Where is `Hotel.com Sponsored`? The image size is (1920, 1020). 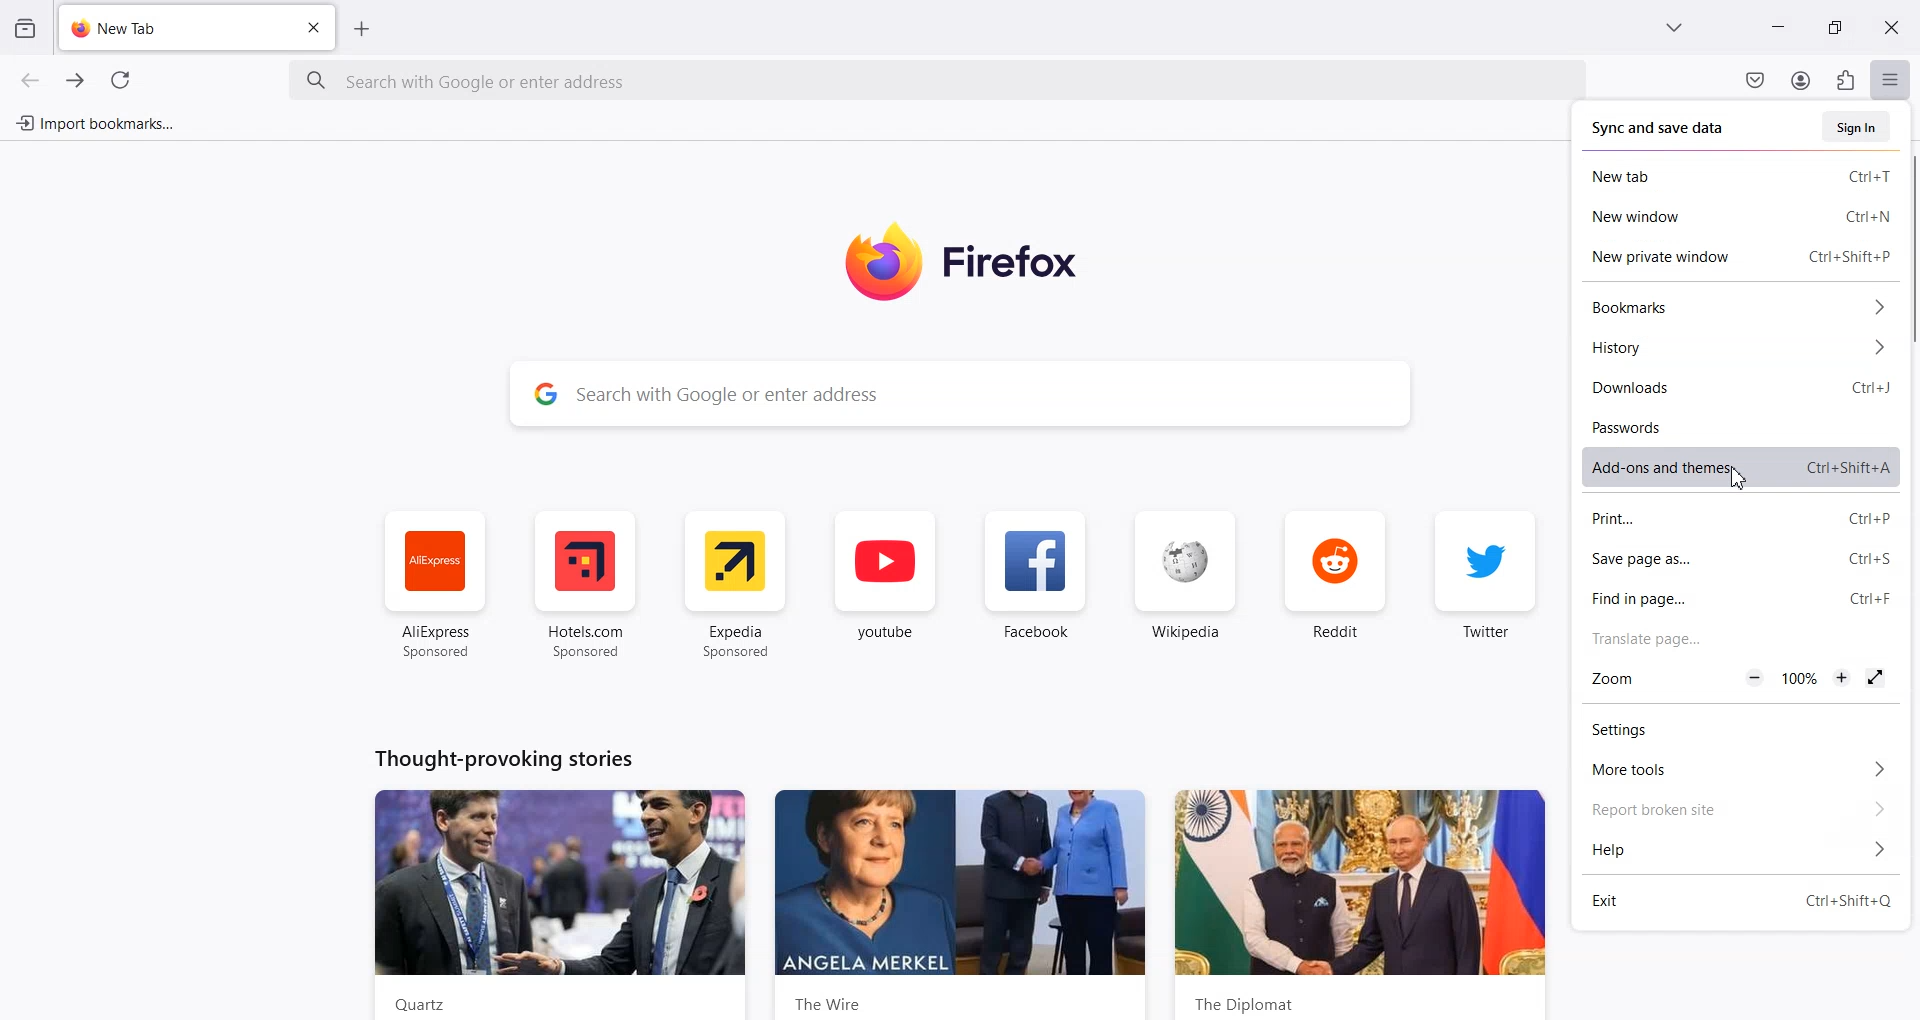
Hotel.com Sponsored is located at coordinates (589, 582).